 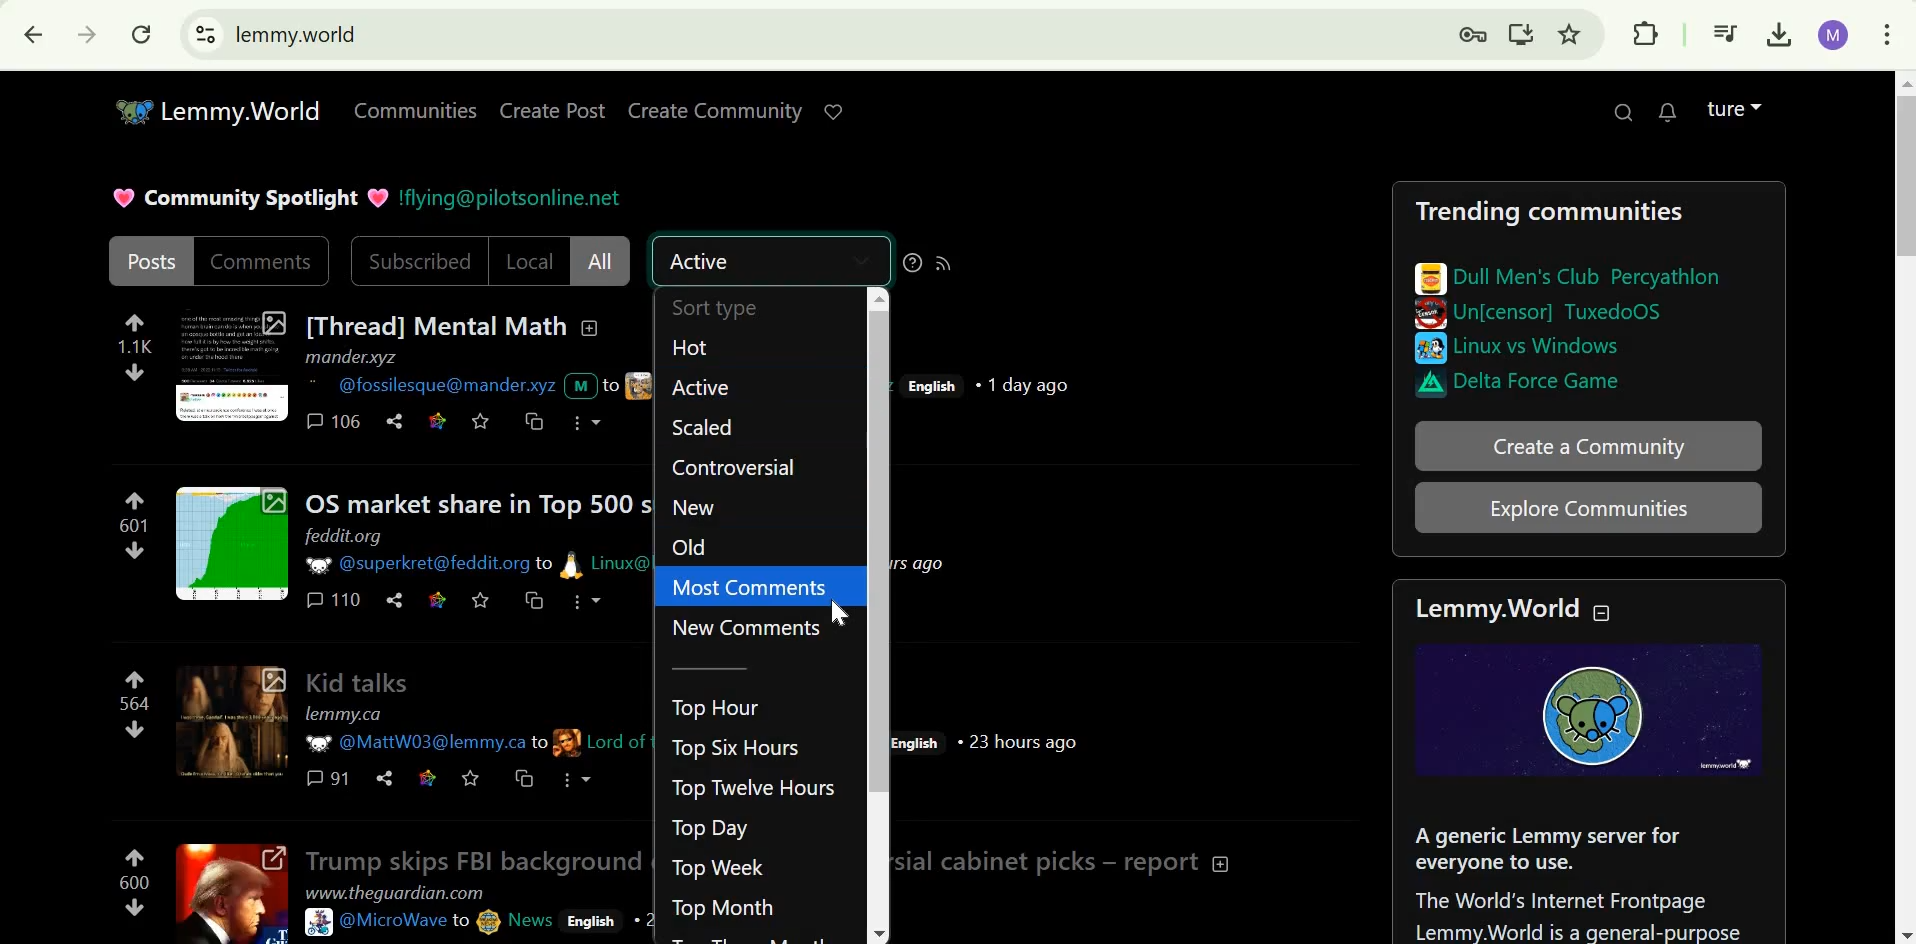 I want to click on mander.xyz, so click(x=353, y=357).